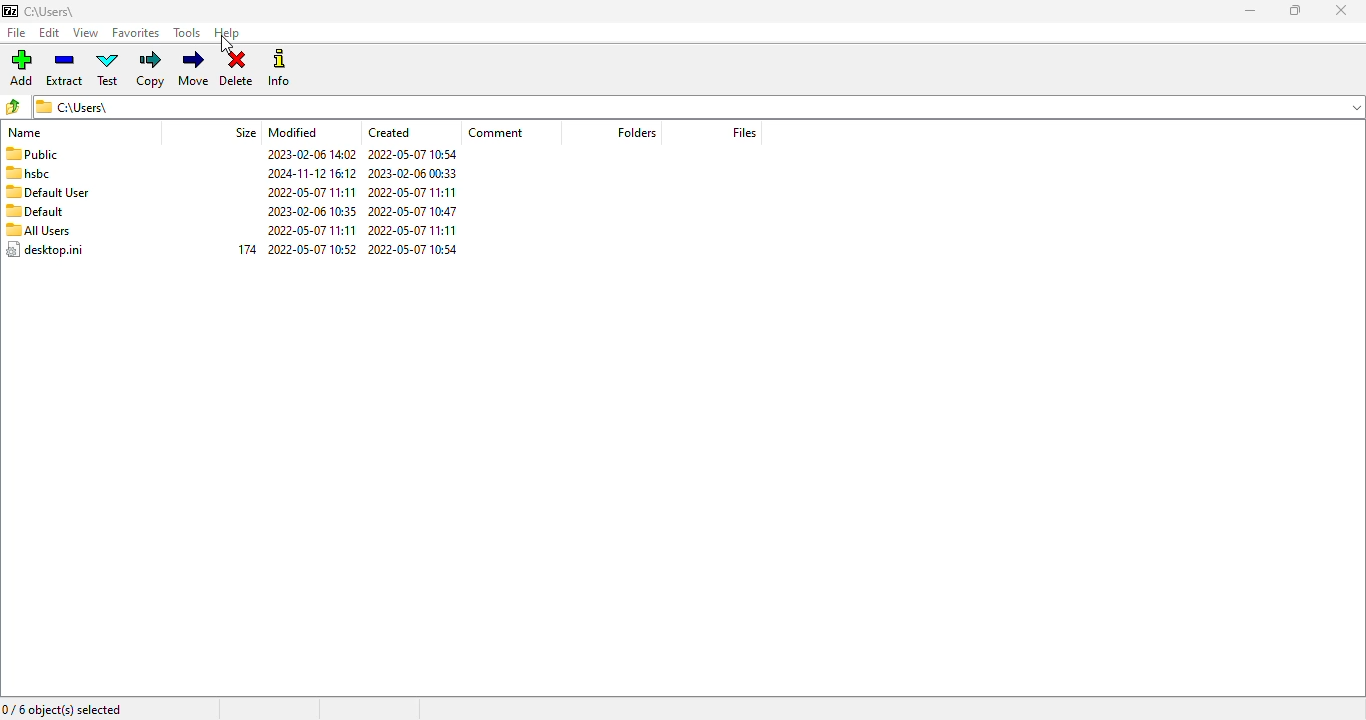 The width and height of the screenshot is (1366, 720). I want to click on info, so click(280, 67).